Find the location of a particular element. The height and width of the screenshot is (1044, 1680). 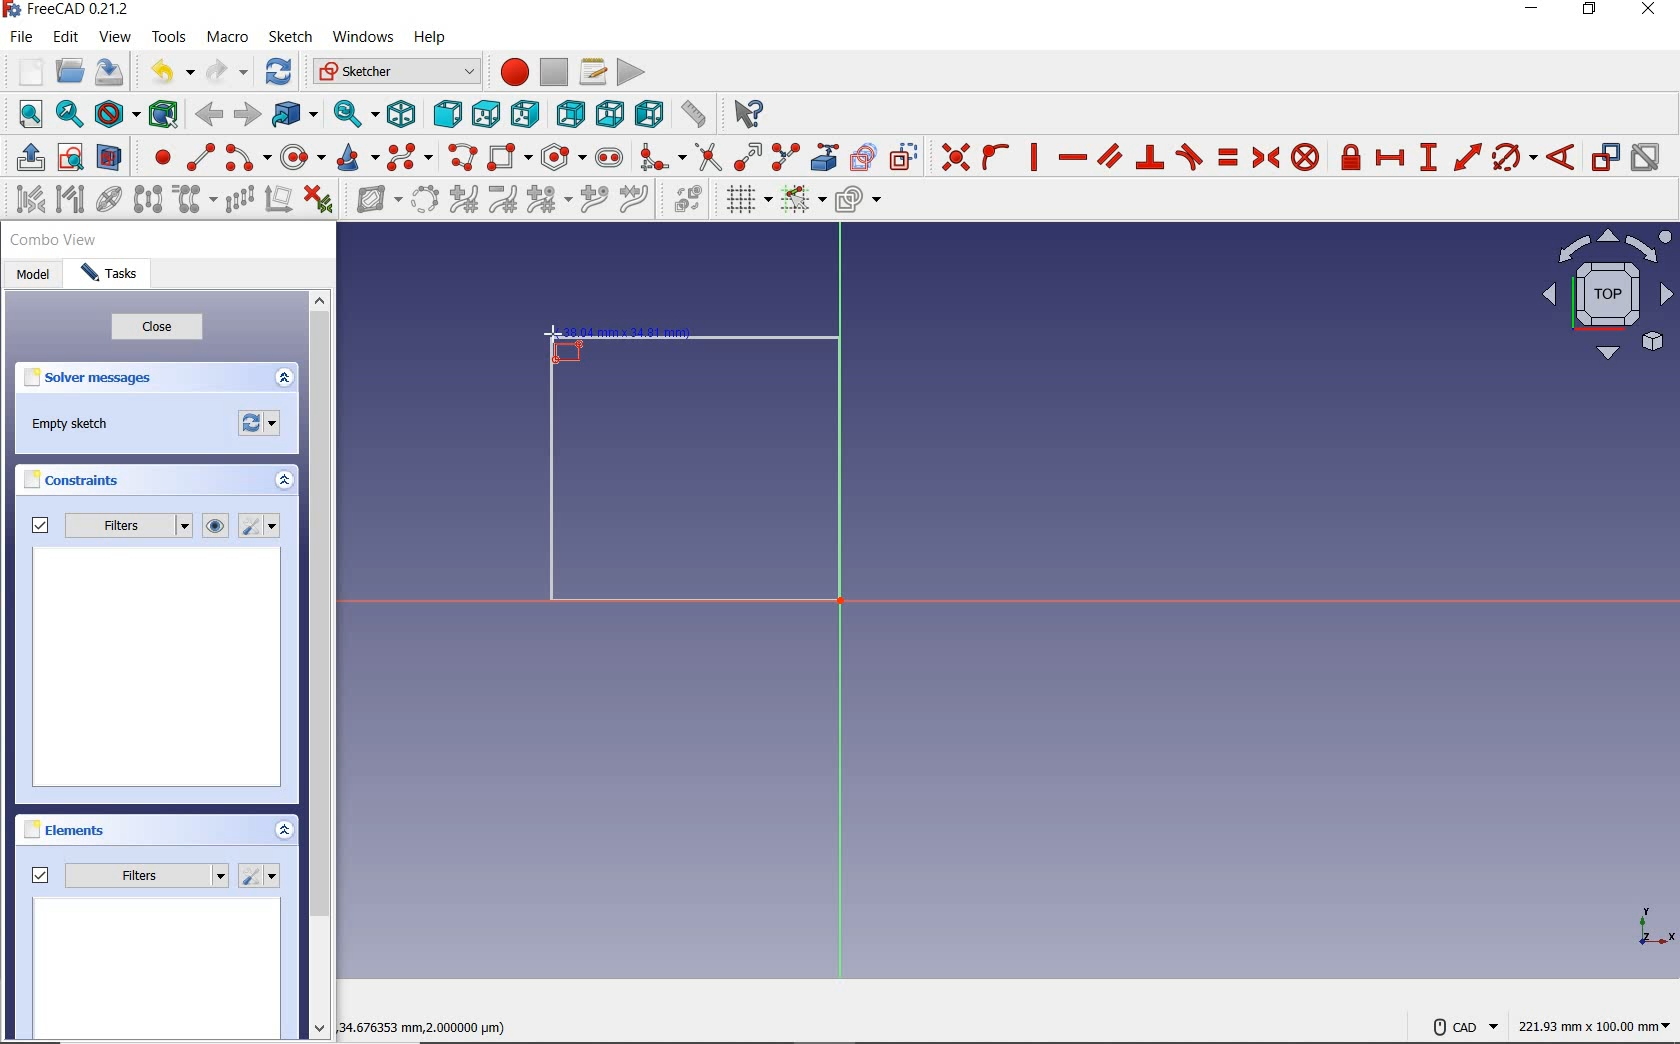

remove axes alignment is located at coordinates (278, 201).